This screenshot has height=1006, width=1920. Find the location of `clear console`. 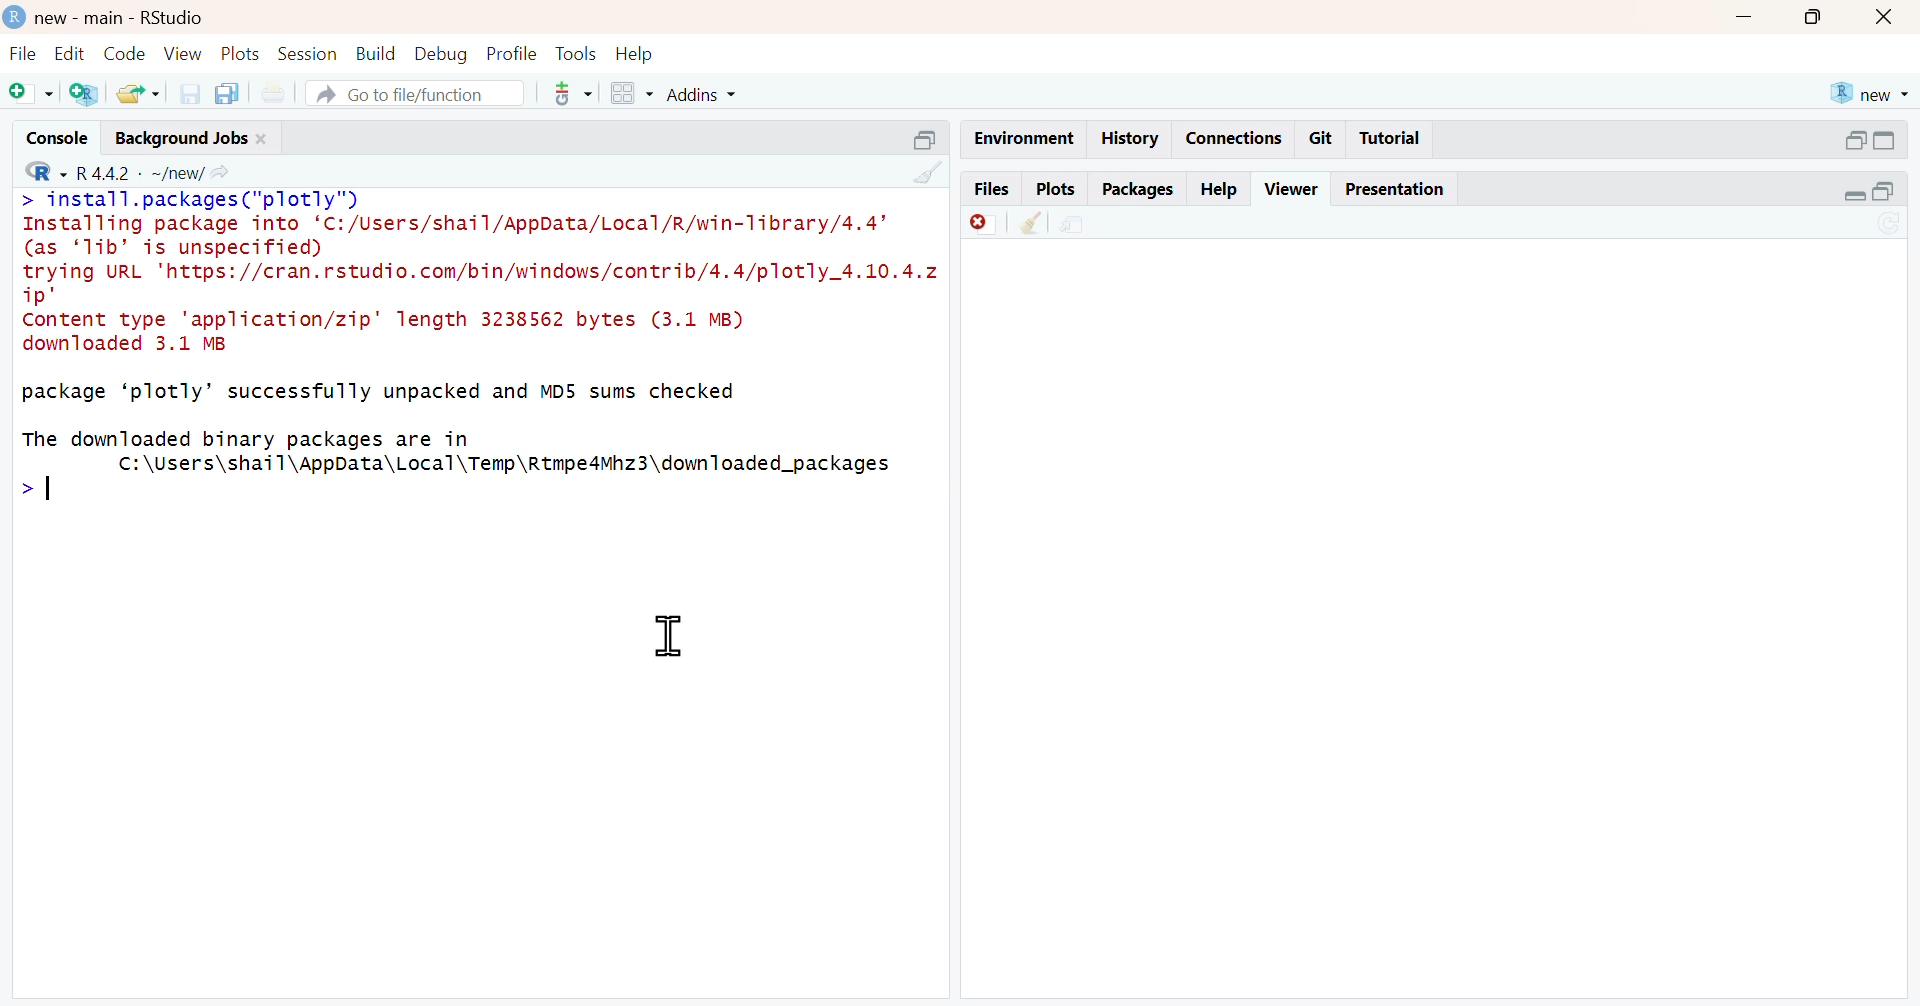

clear console is located at coordinates (927, 172).